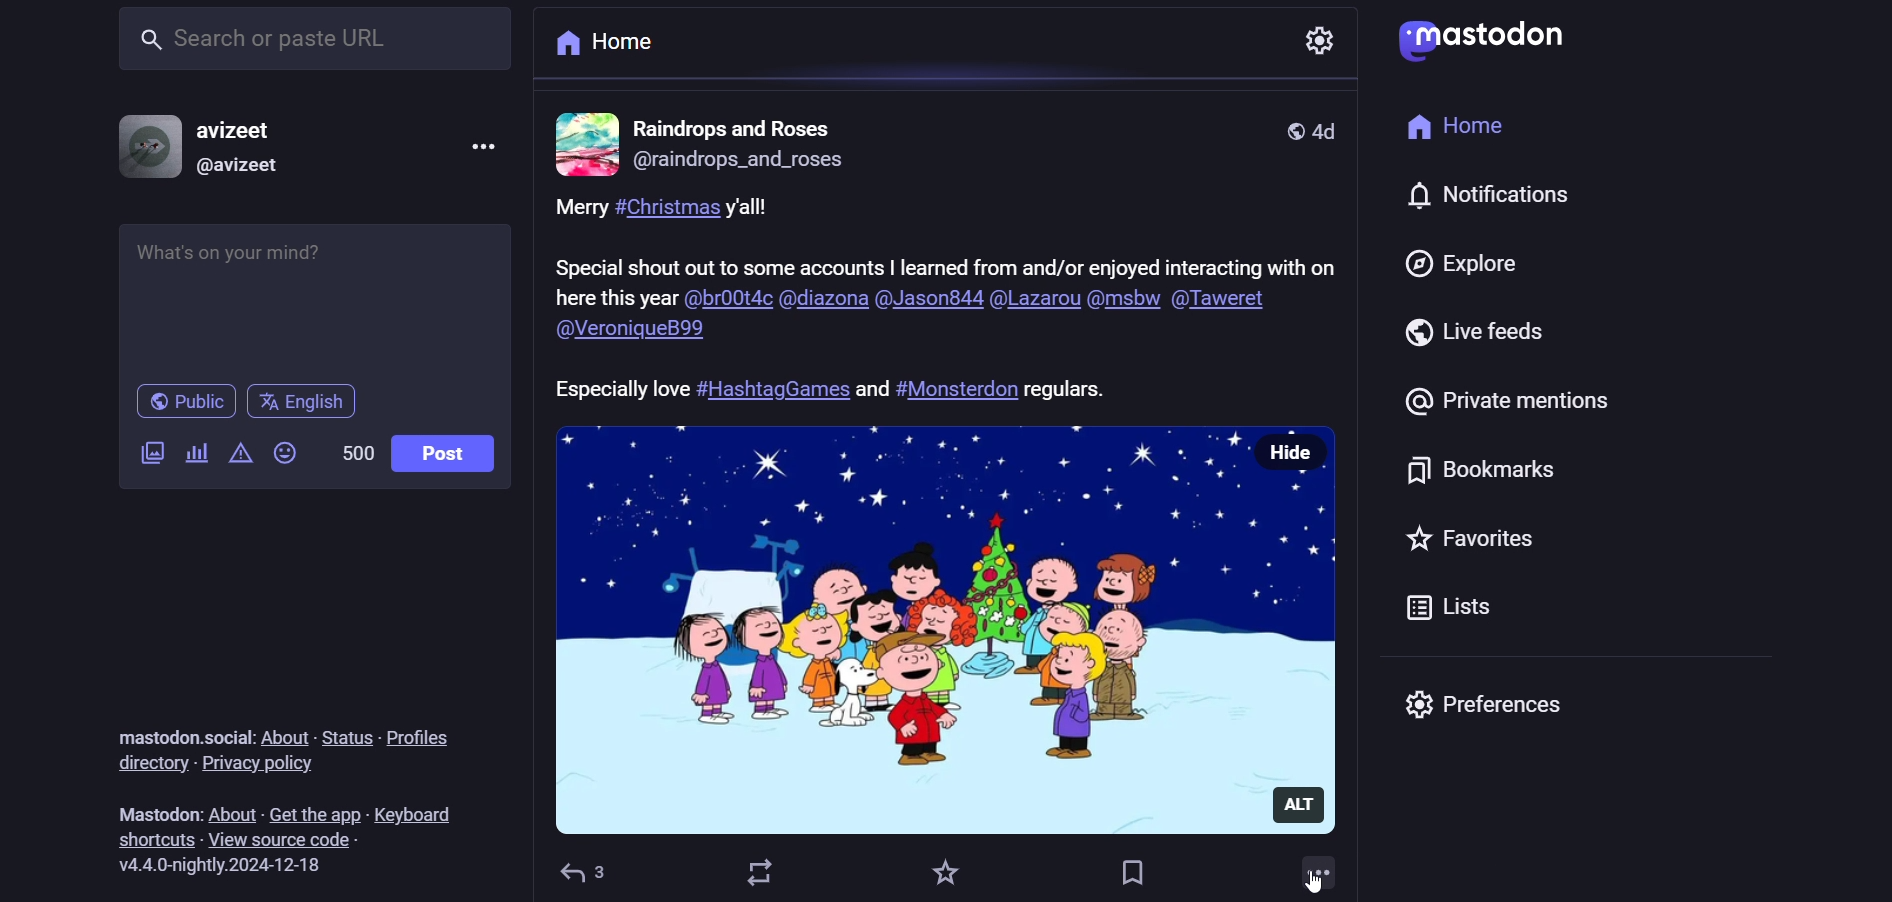  Describe the element at coordinates (1316, 874) in the screenshot. I see `more` at that location.